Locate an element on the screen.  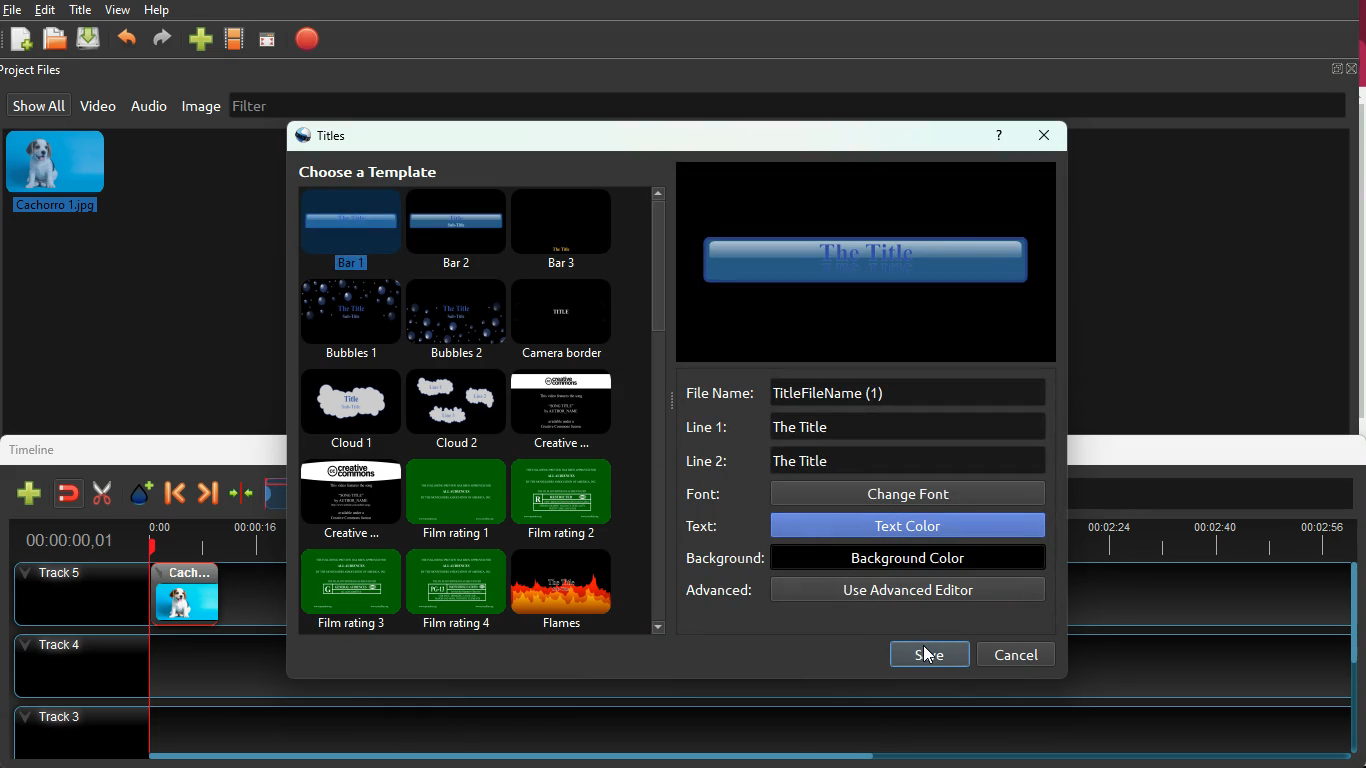
image is located at coordinates (64, 172).